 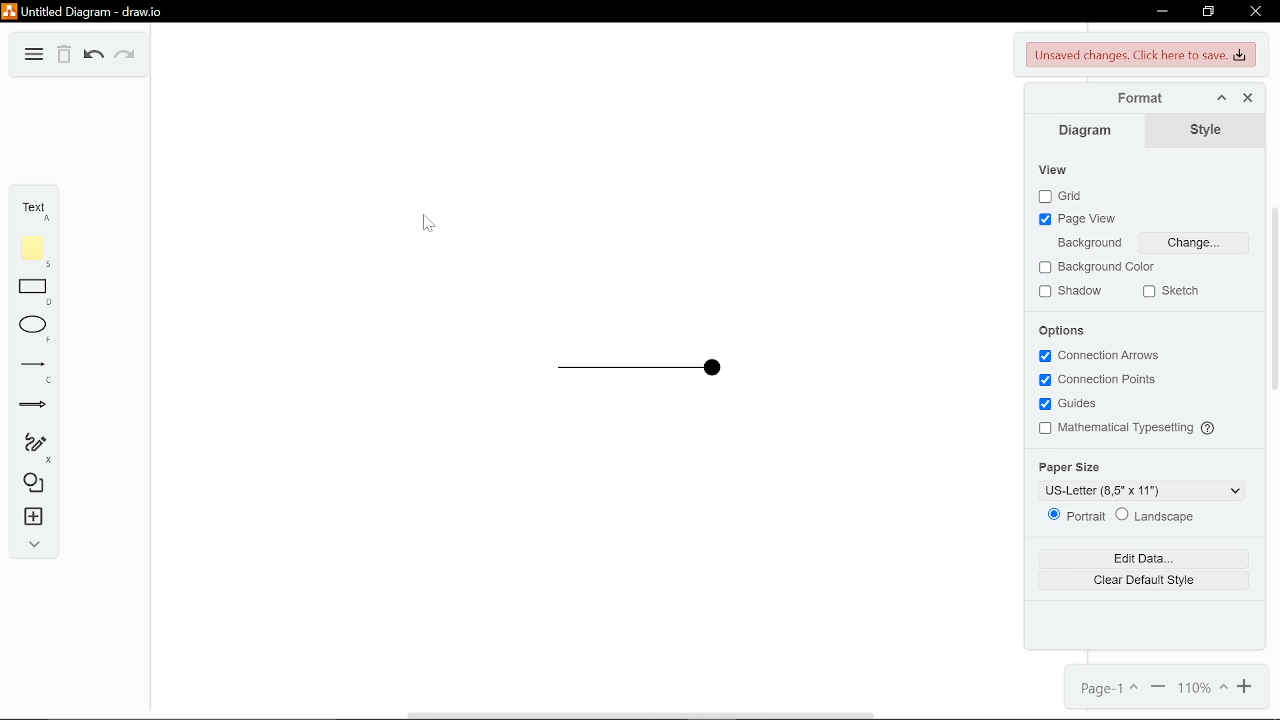 What do you see at coordinates (1139, 56) in the screenshot?
I see `Unsaved changes. click here to save` at bounding box center [1139, 56].